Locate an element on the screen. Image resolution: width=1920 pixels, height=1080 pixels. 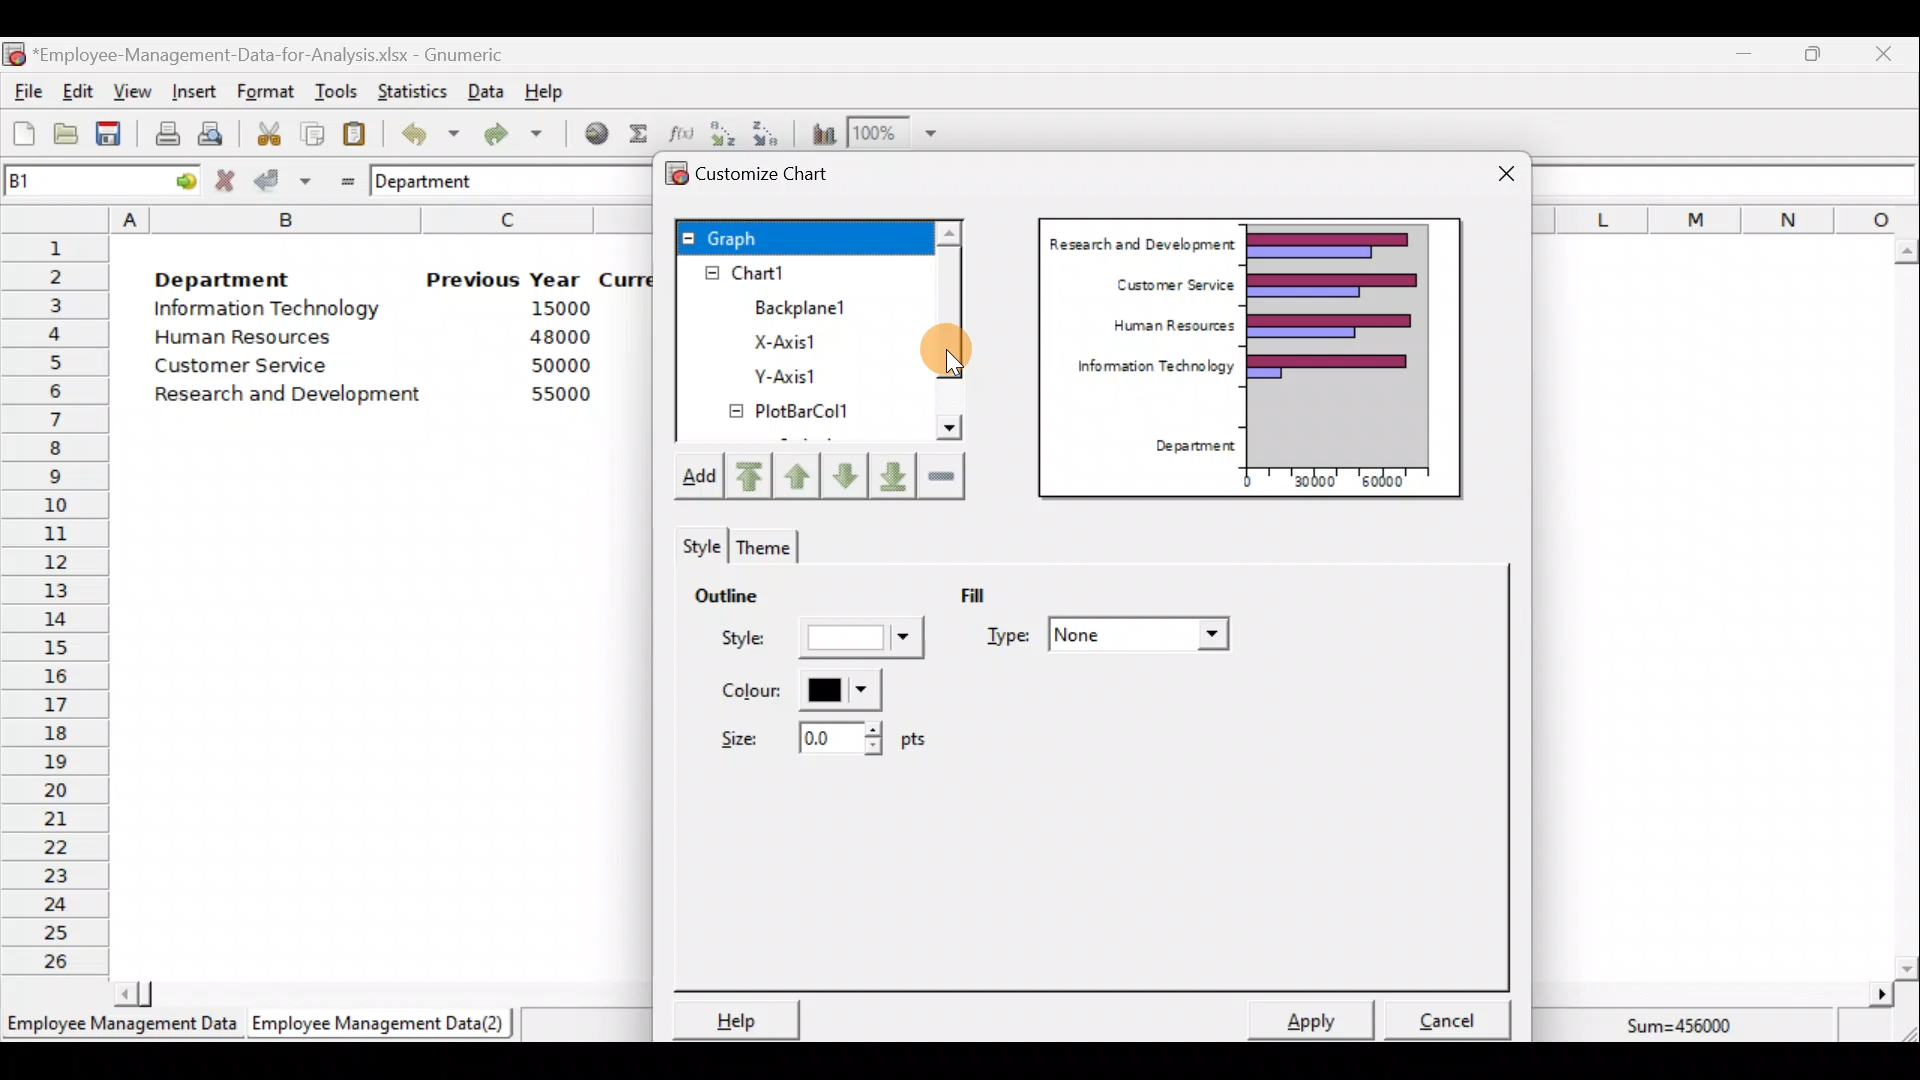
Cursor on scroll bar is located at coordinates (967, 356).